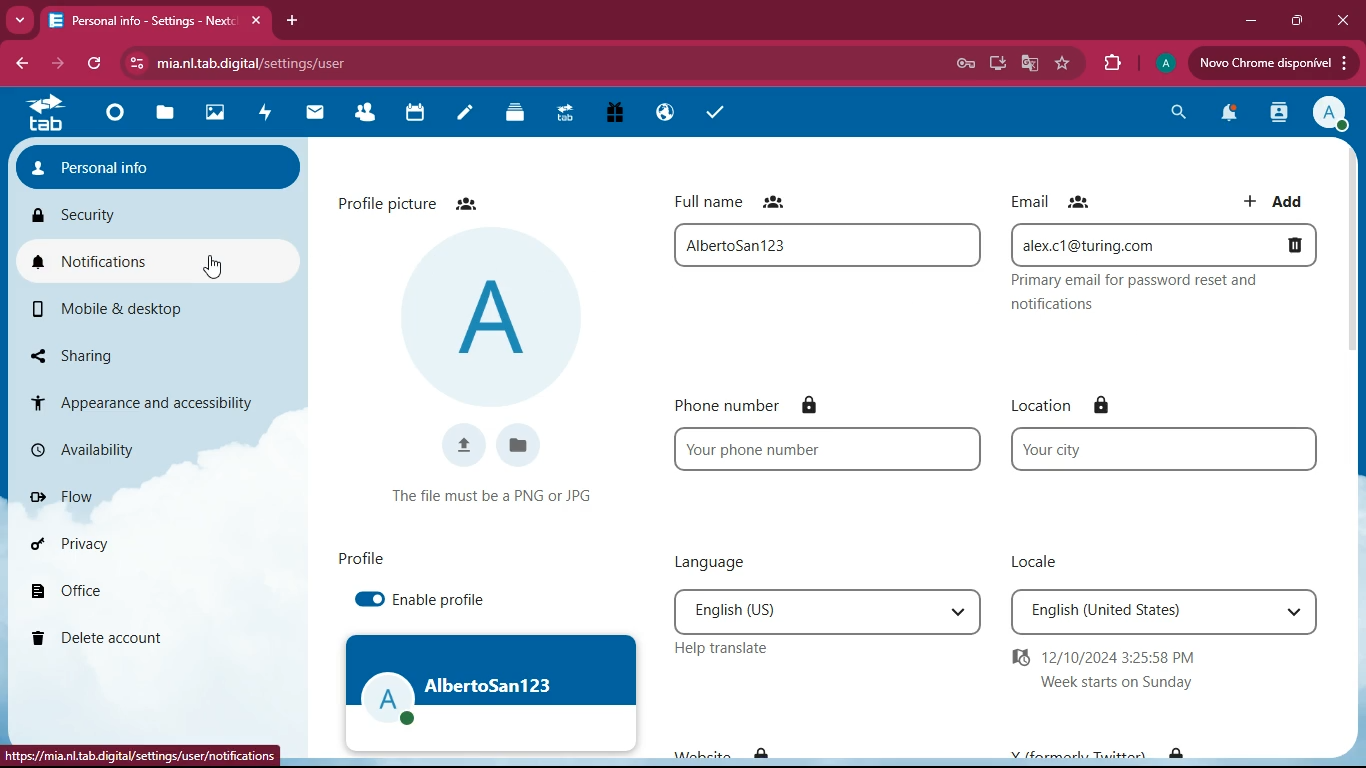 The width and height of the screenshot is (1366, 768). Describe the element at coordinates (832, 245) in the screenshot. I see `full name` at that location.